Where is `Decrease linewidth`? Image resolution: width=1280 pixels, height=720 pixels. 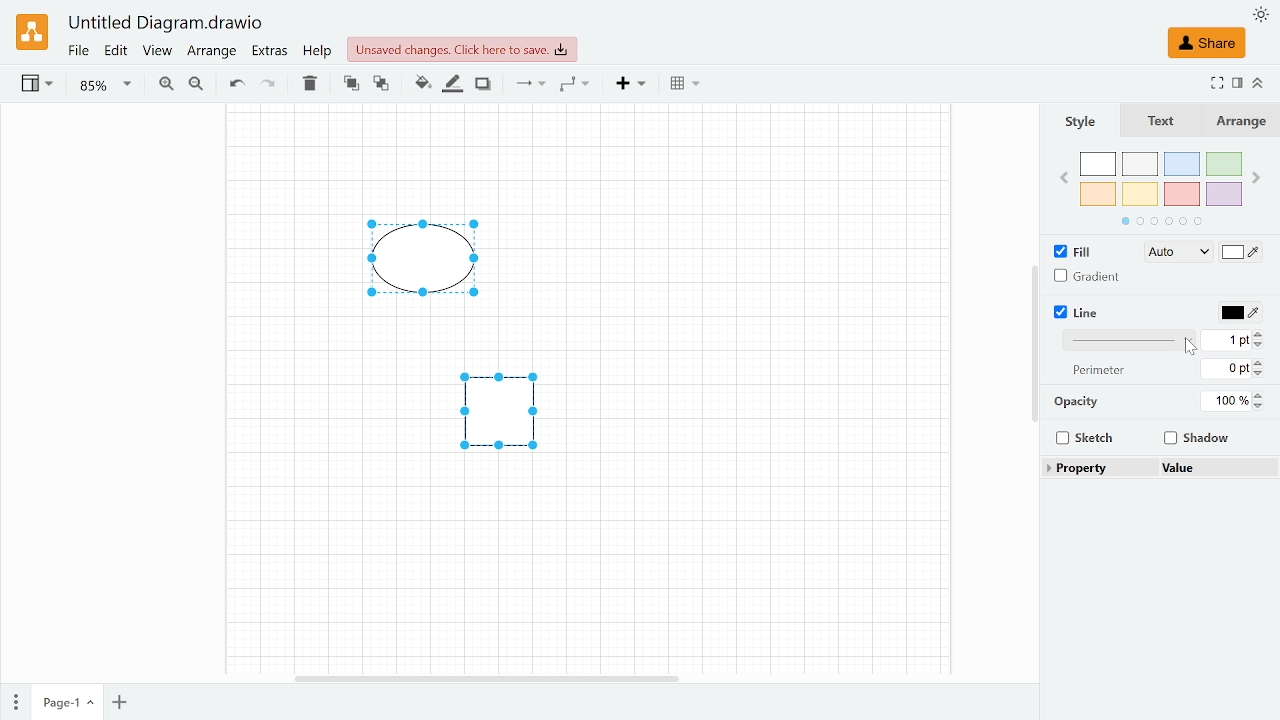
Decrease linewidth is located at coordinates (1261, 346).